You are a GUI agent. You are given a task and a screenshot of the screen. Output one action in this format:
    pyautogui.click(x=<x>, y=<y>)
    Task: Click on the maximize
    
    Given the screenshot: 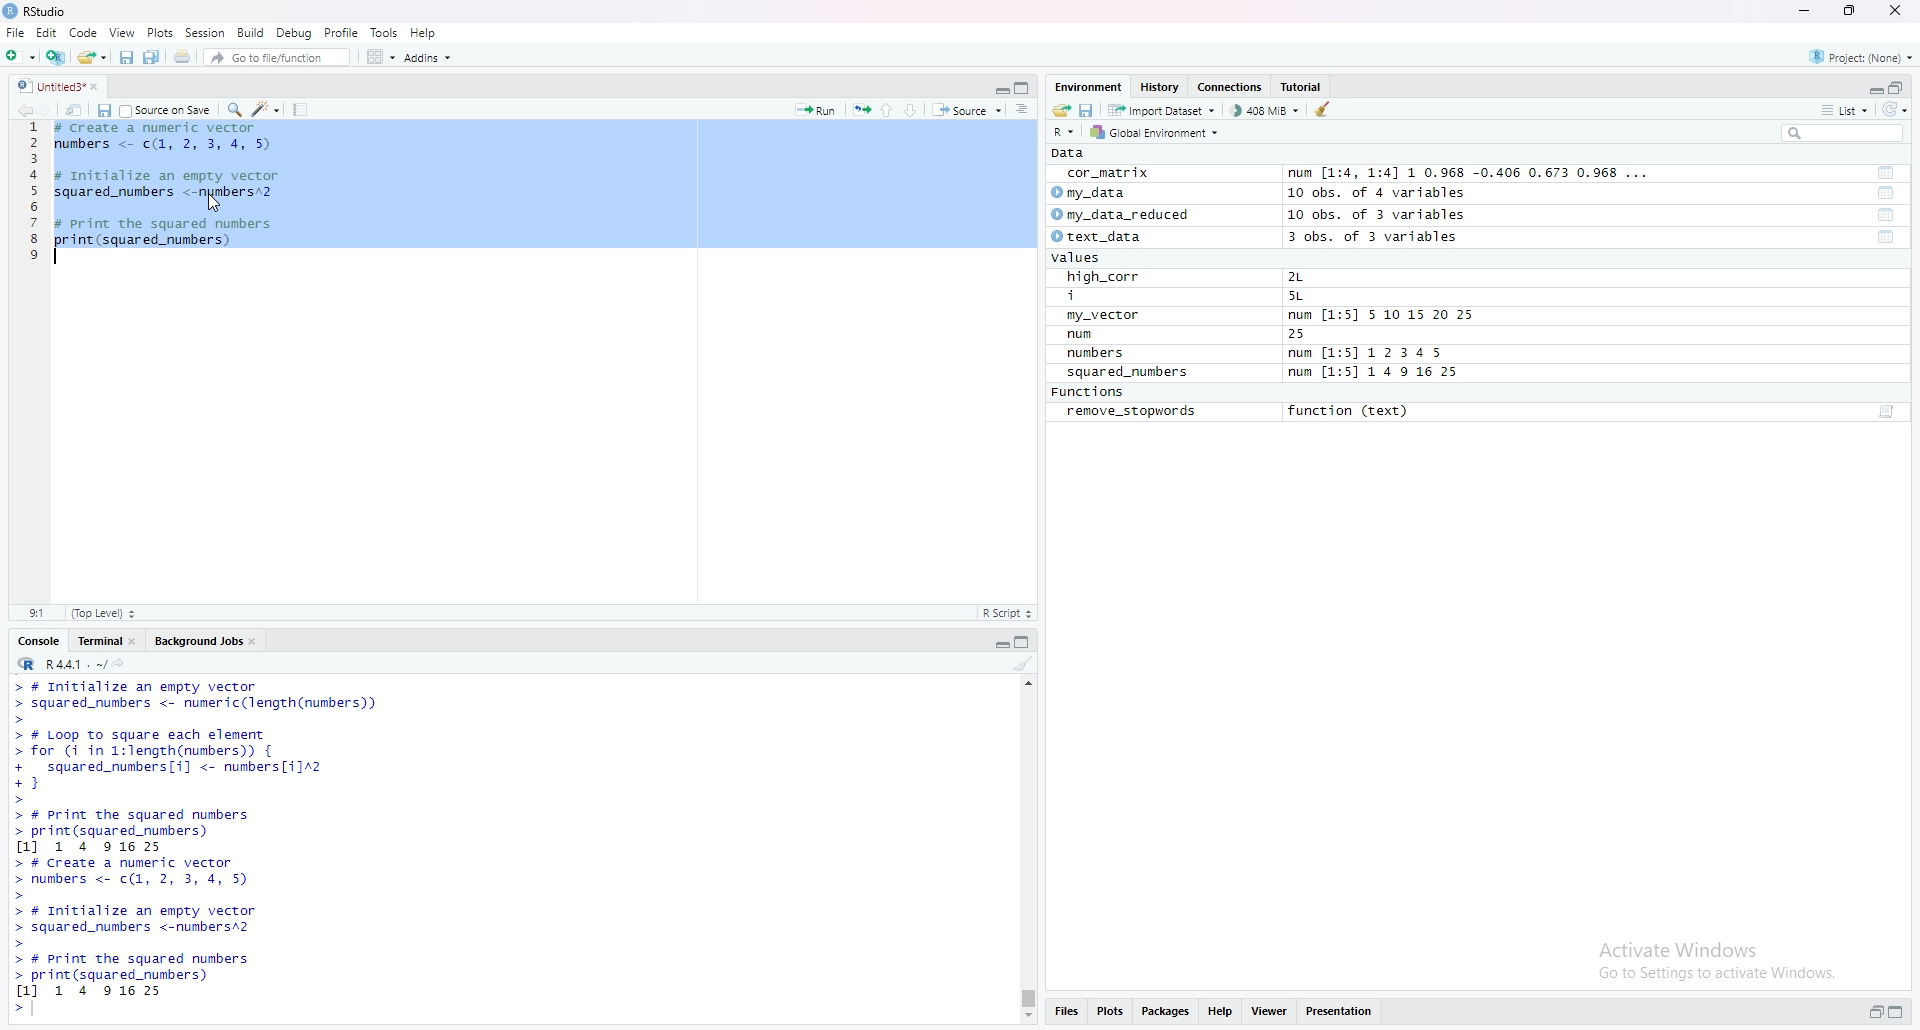 What is the action you would take?
    pyautogui.click(x=1025, y=87)
    